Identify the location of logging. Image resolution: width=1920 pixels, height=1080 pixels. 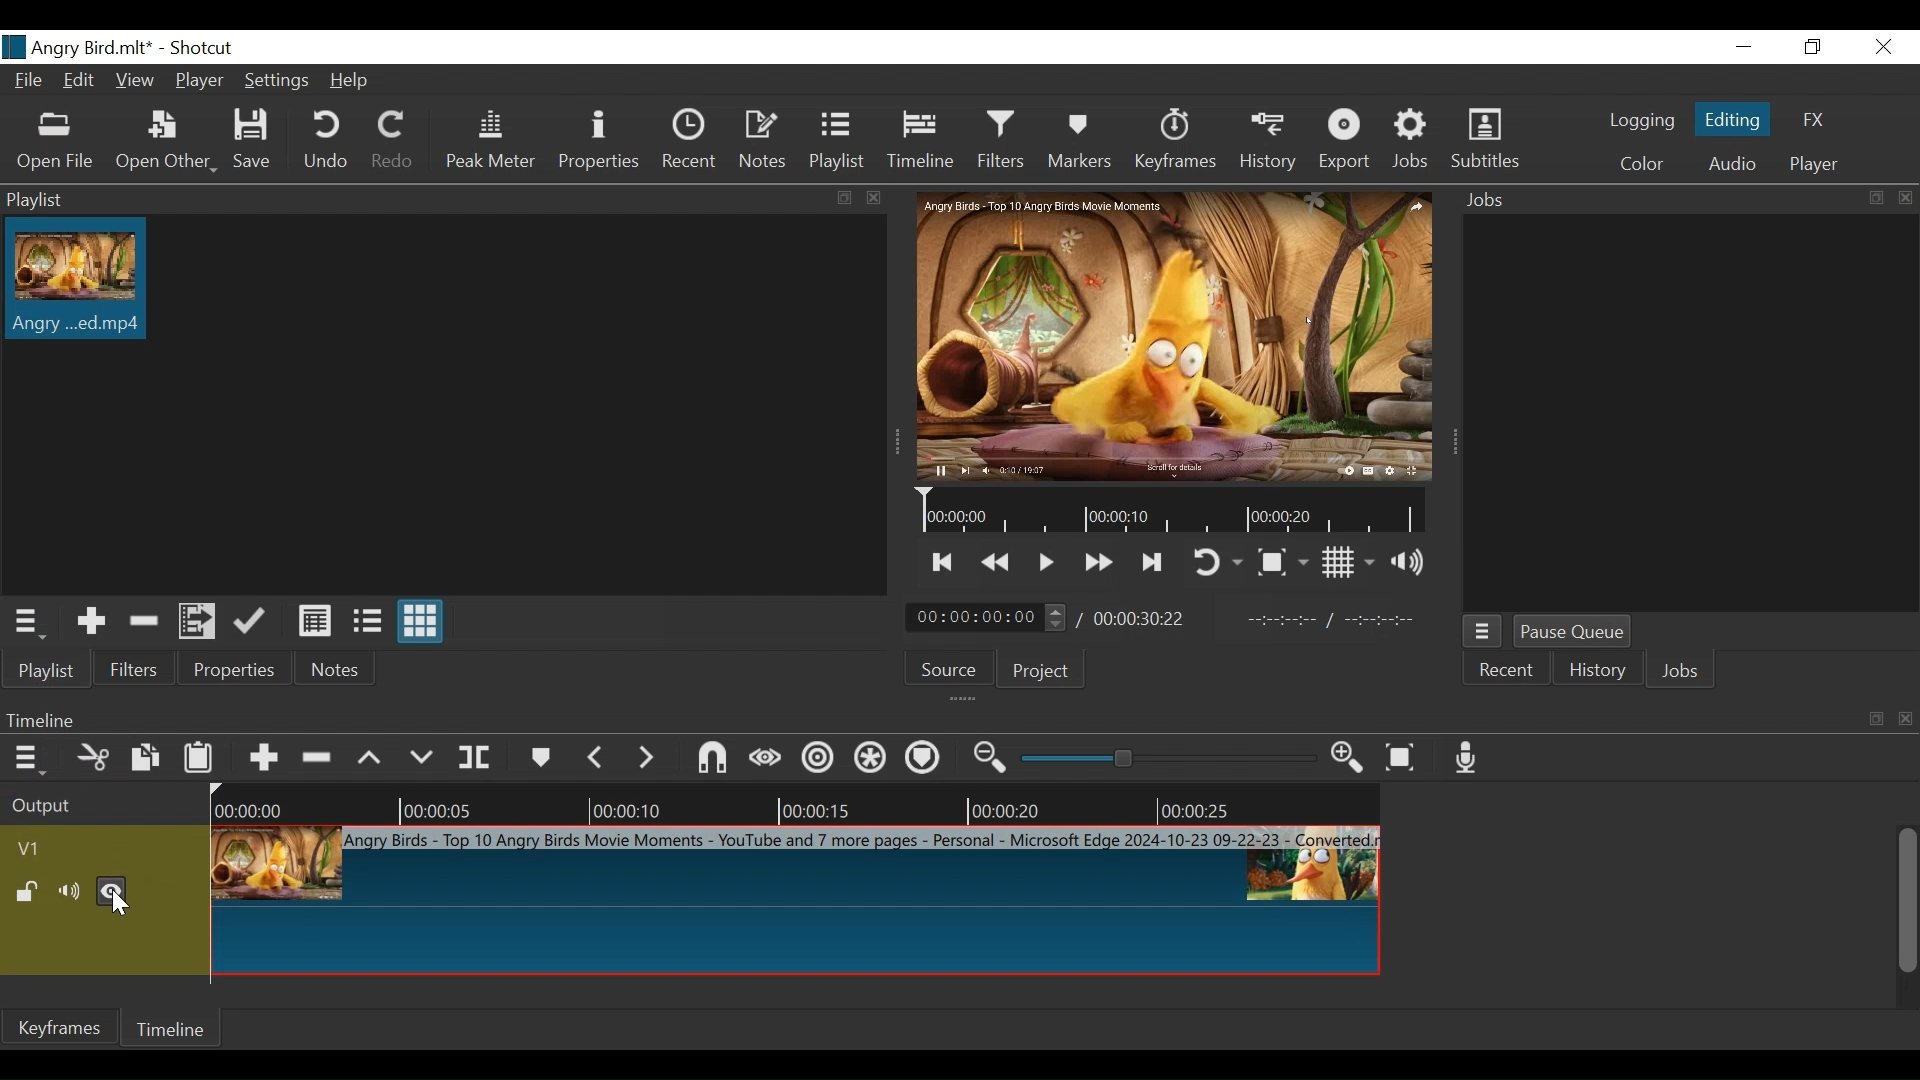
(1643, 121).